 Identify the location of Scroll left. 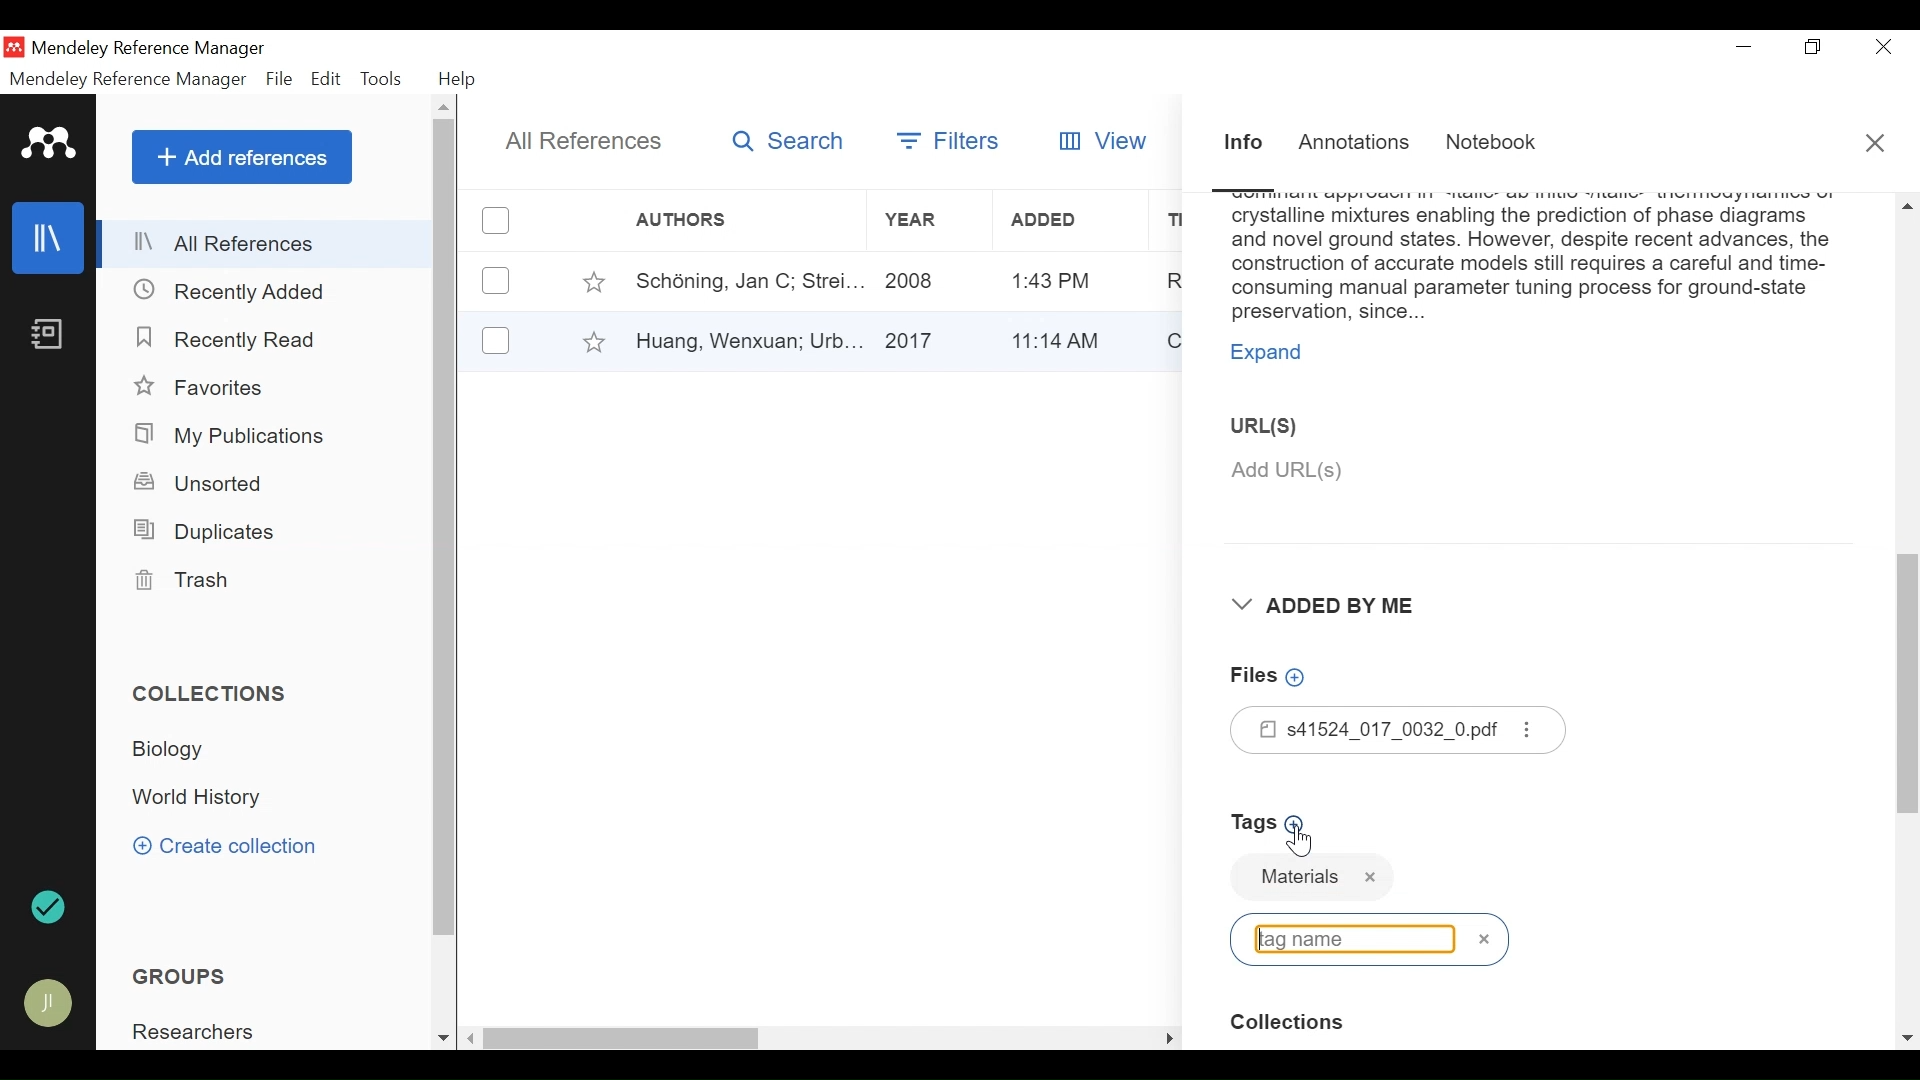
(472, 1038).